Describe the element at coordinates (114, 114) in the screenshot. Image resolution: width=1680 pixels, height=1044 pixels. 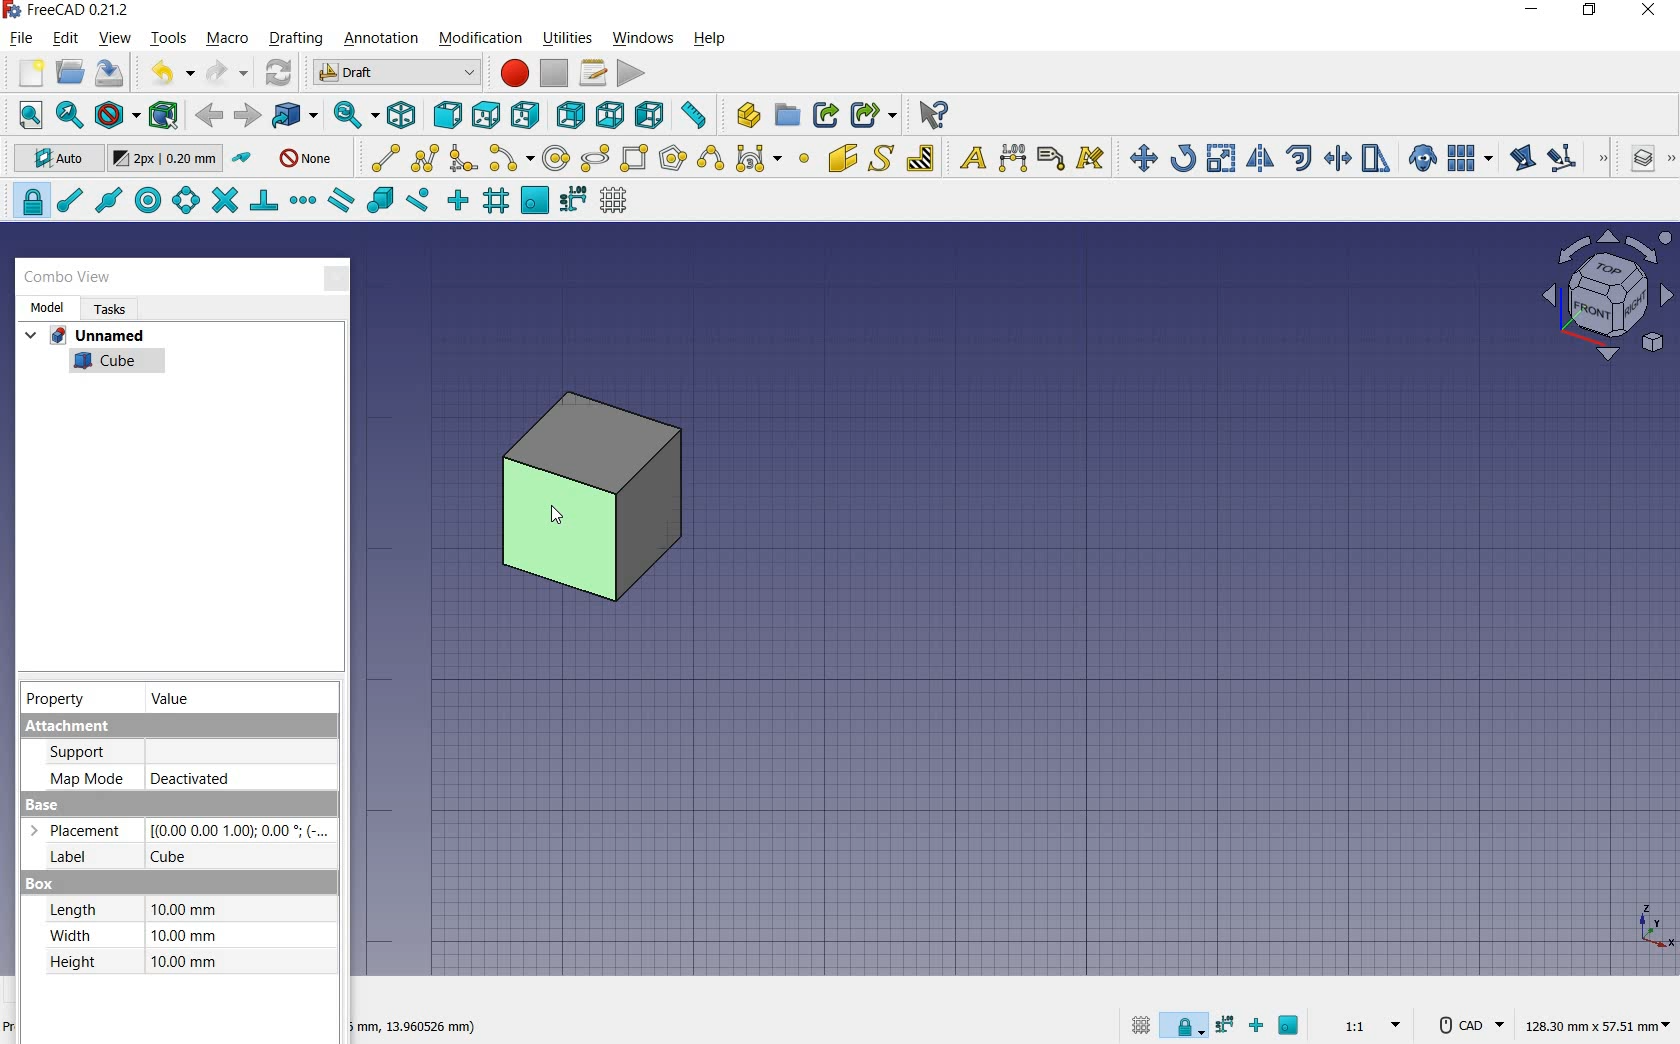
I see `draw style` at that location.